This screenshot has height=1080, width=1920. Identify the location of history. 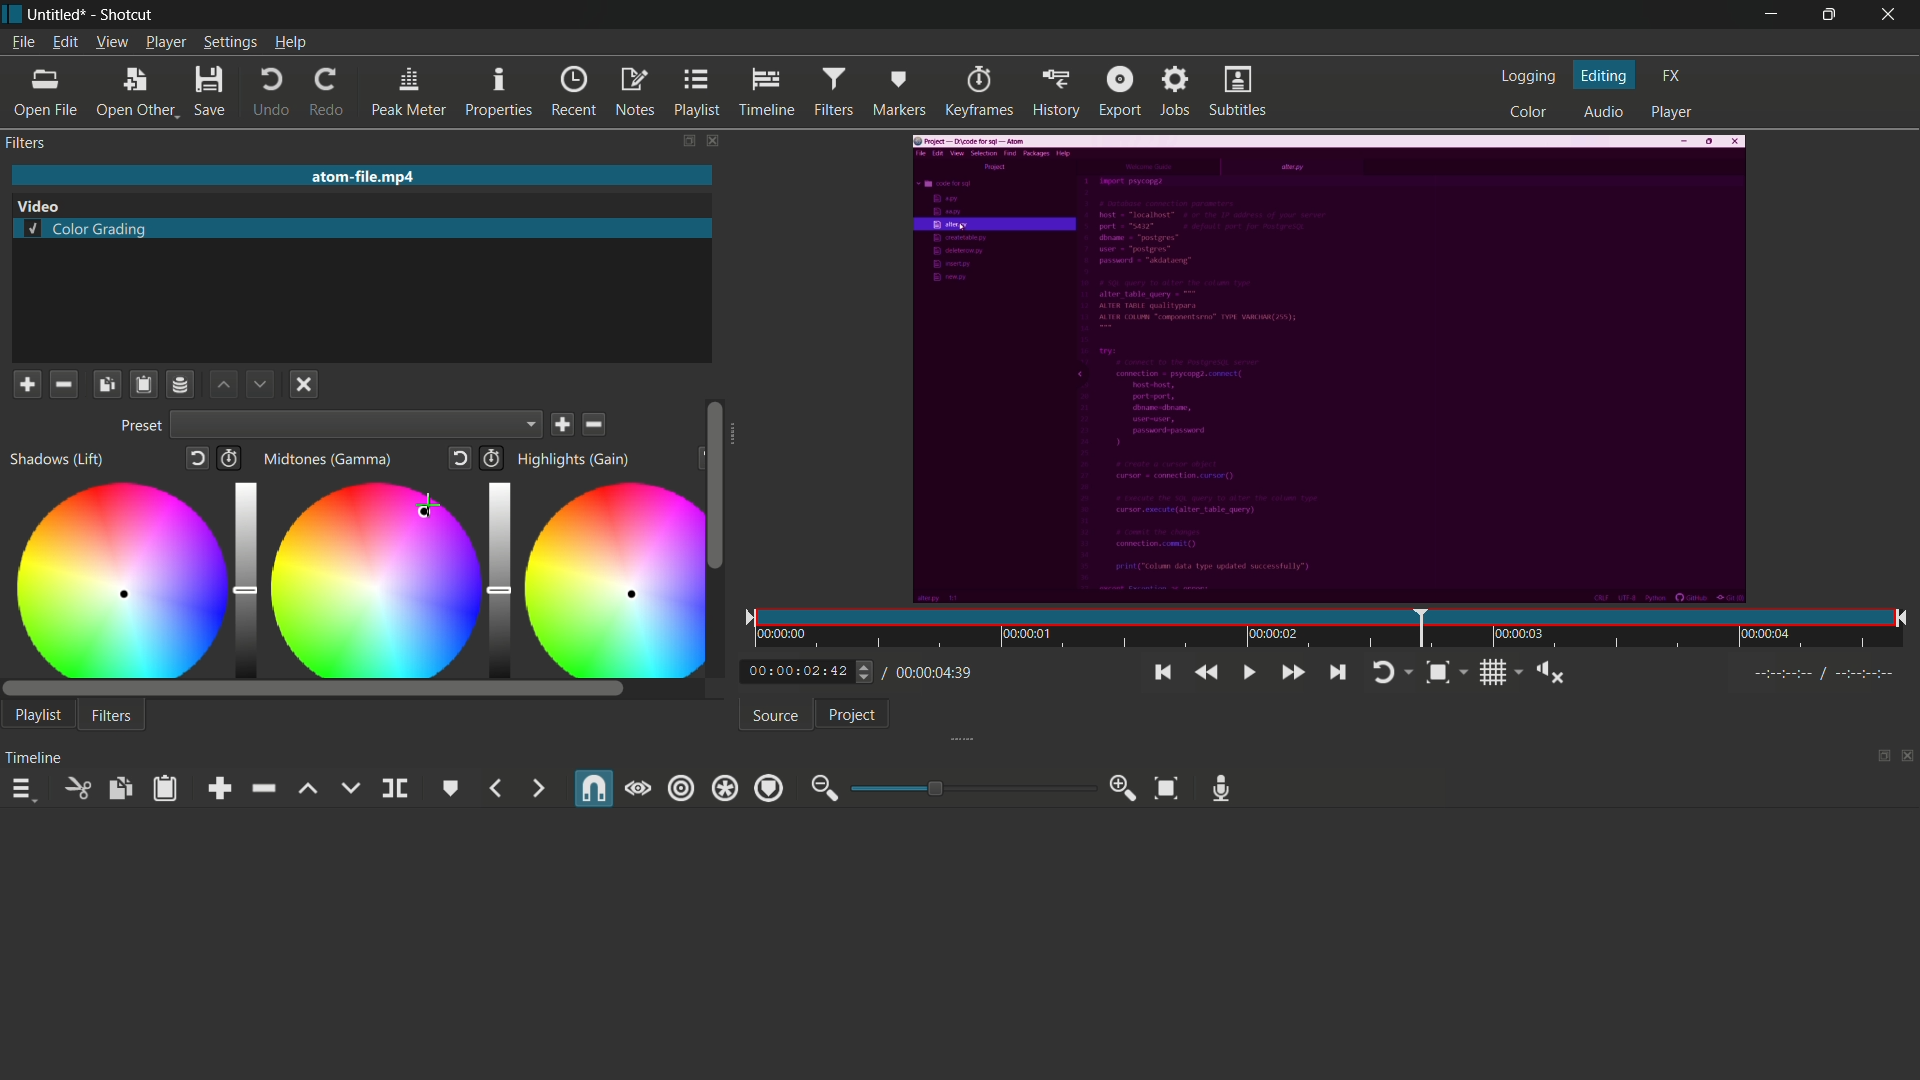
(1055, 91).